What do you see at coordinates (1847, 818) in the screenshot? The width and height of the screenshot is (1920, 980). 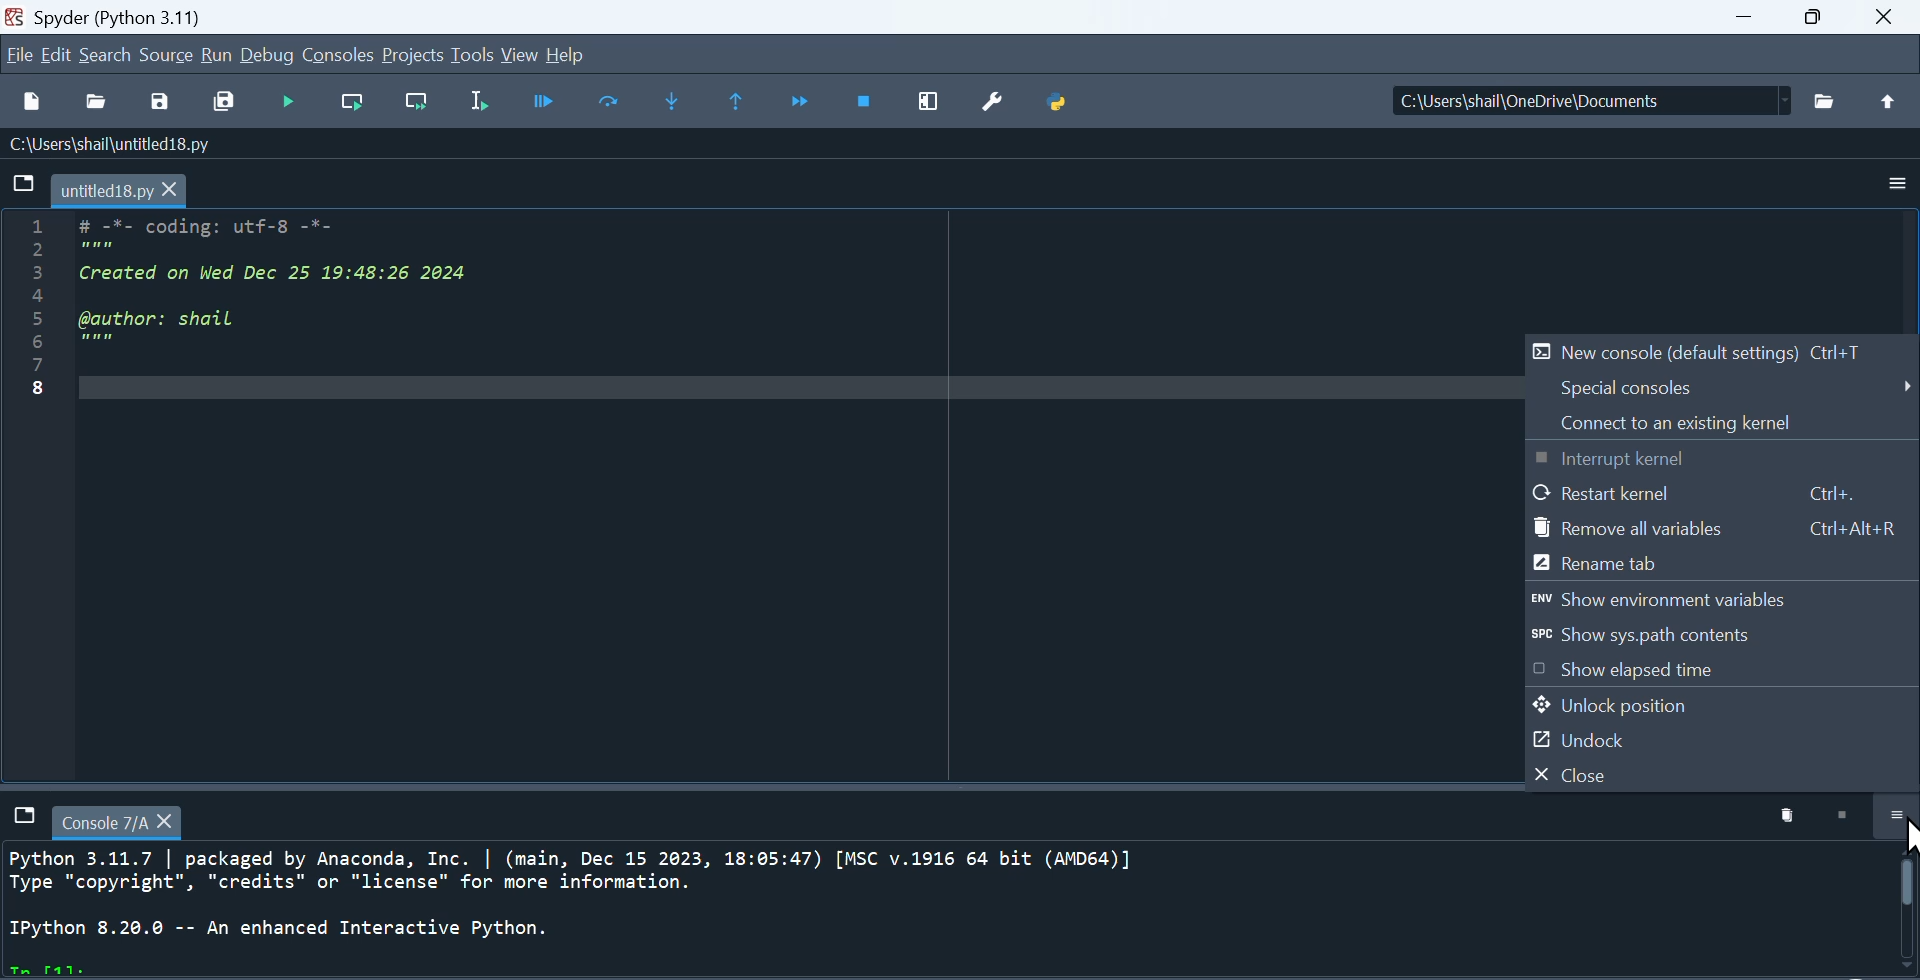 I see `stop kernel` at bounding box center [1847, 818].